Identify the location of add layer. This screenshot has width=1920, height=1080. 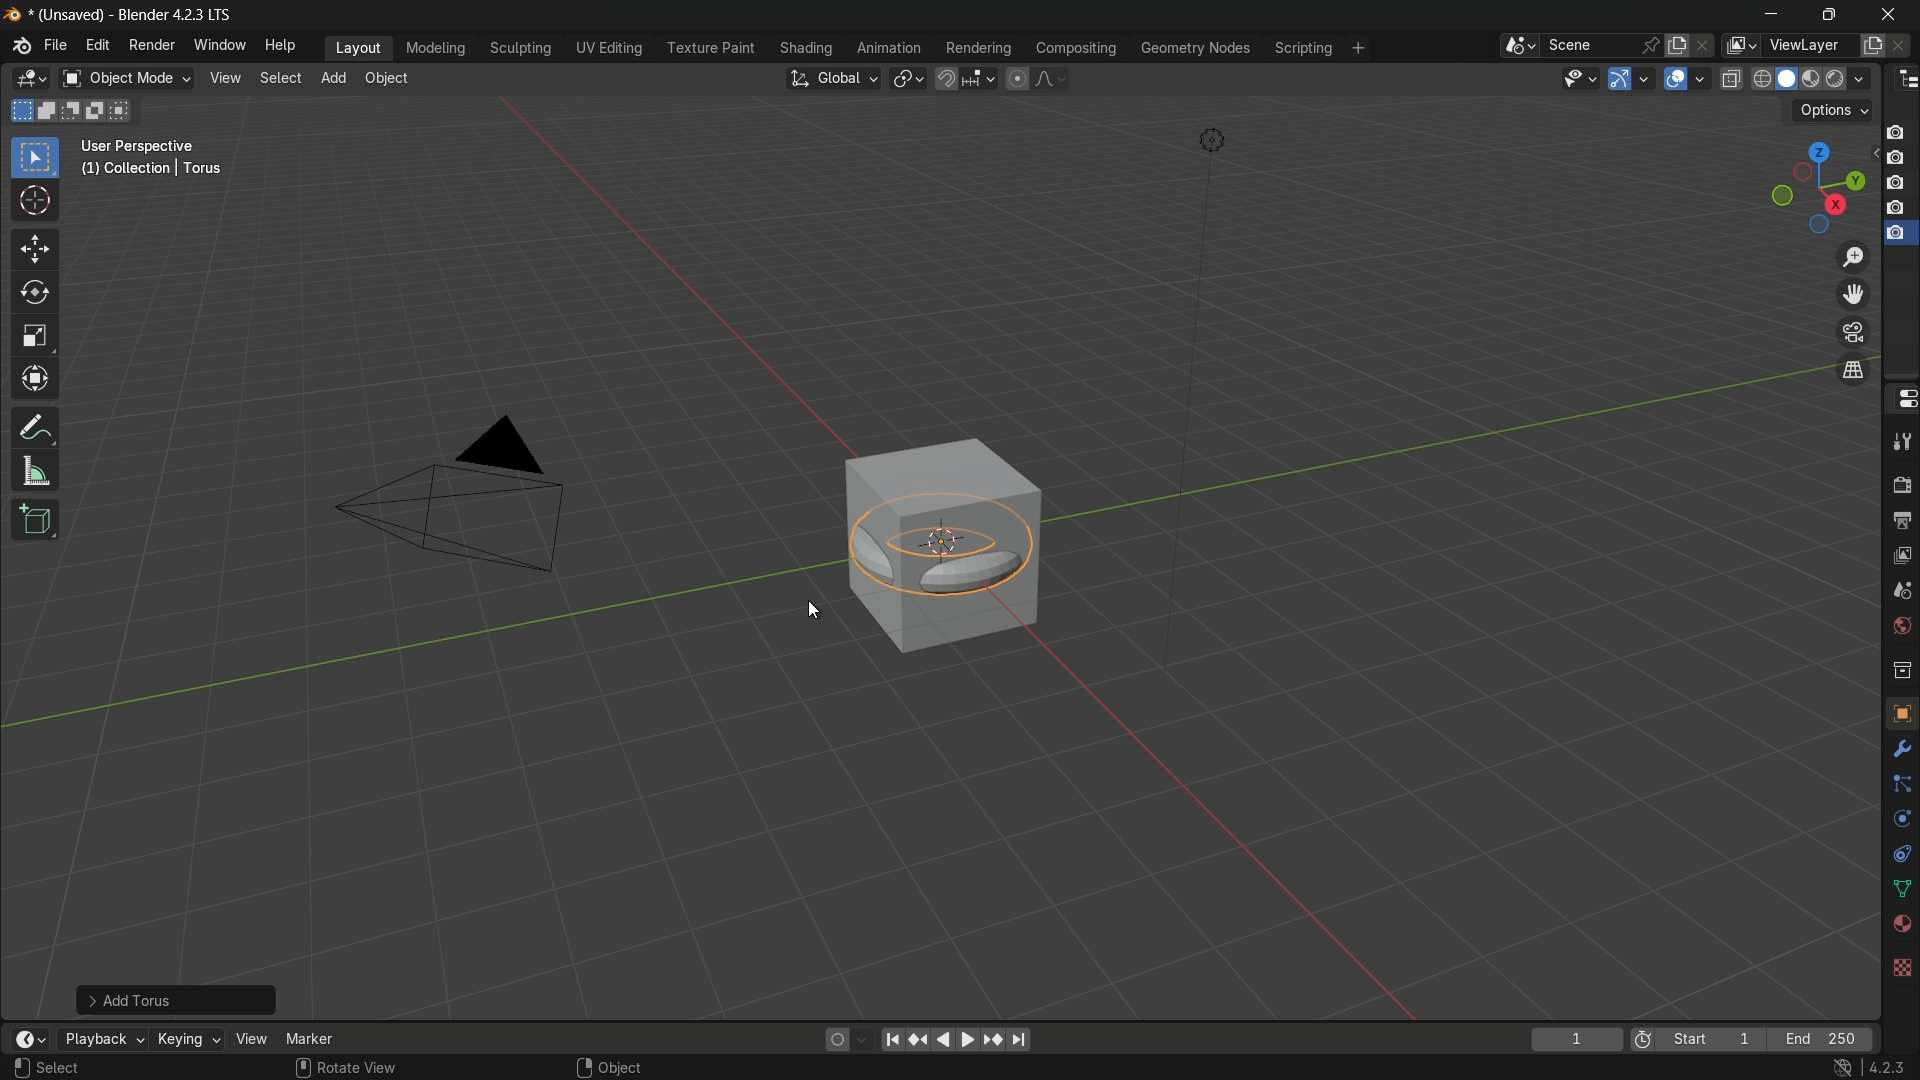
(1872, 46).